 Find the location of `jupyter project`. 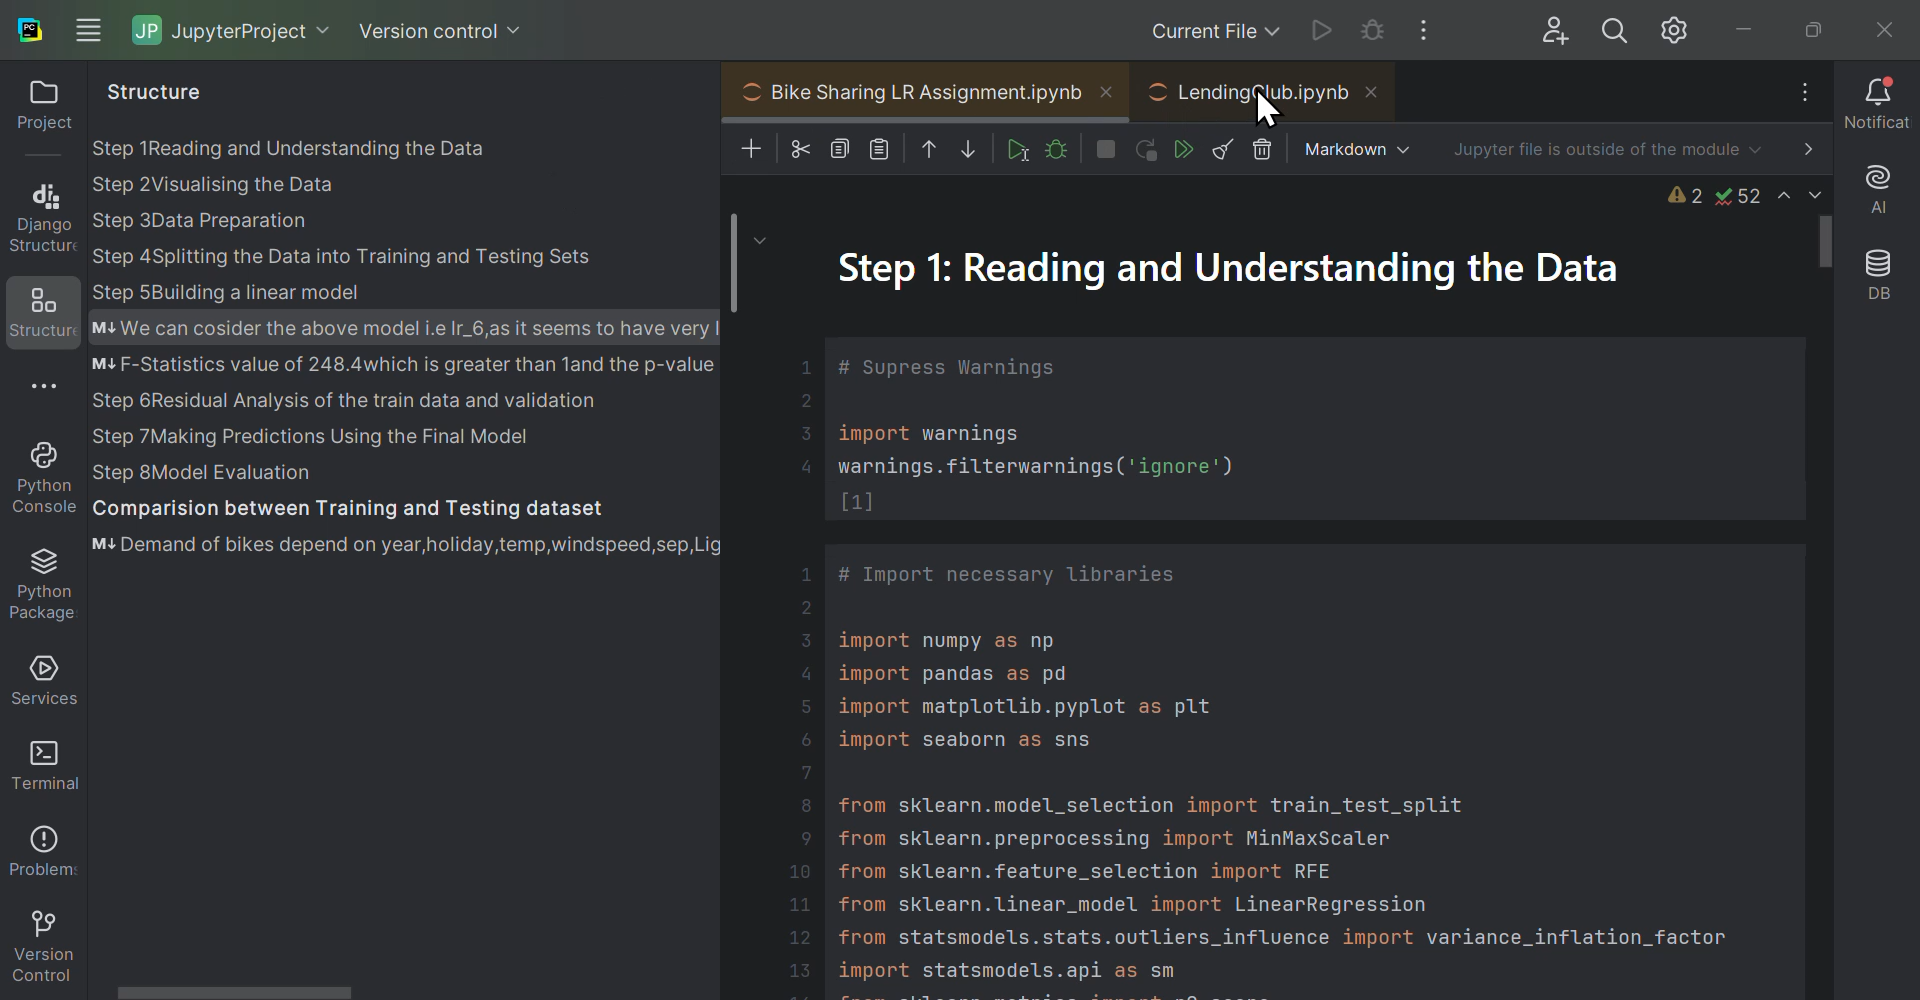

jupyter project is located at coordinates (238, 31).